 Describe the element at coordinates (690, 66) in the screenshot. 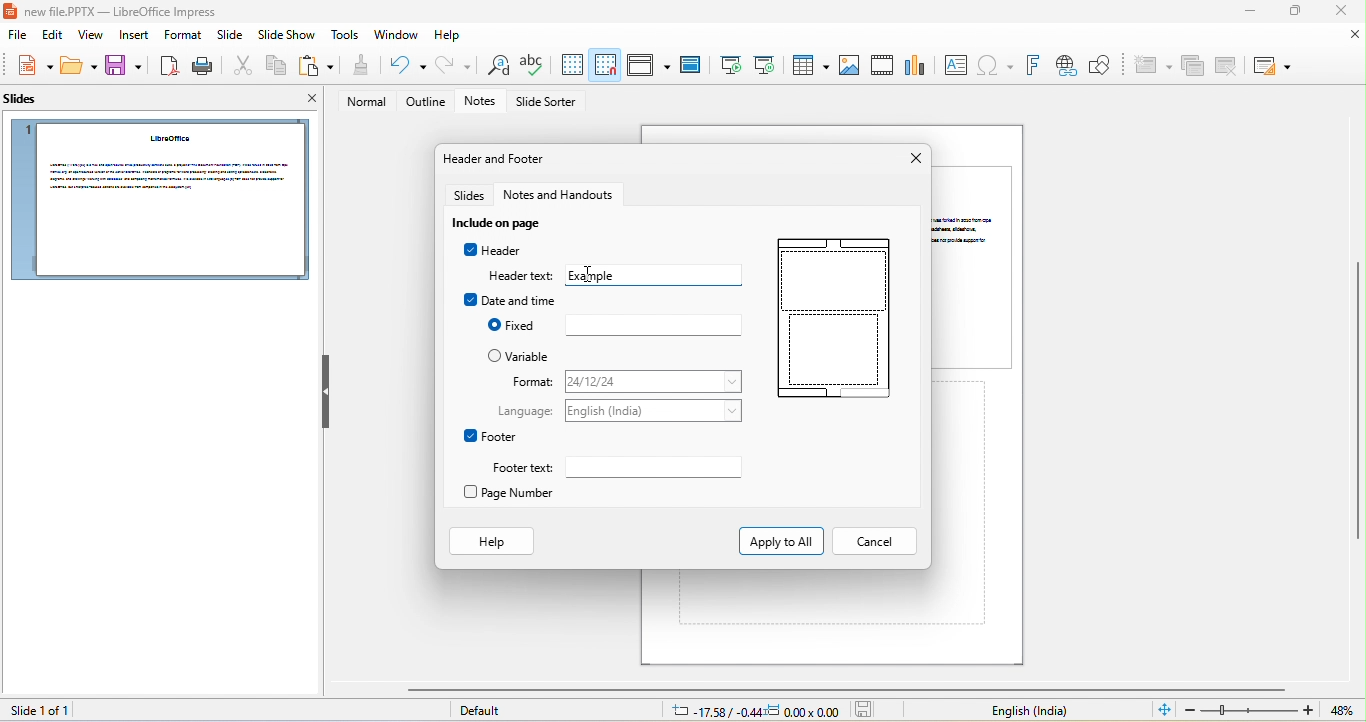

I see `master slide` at that location.